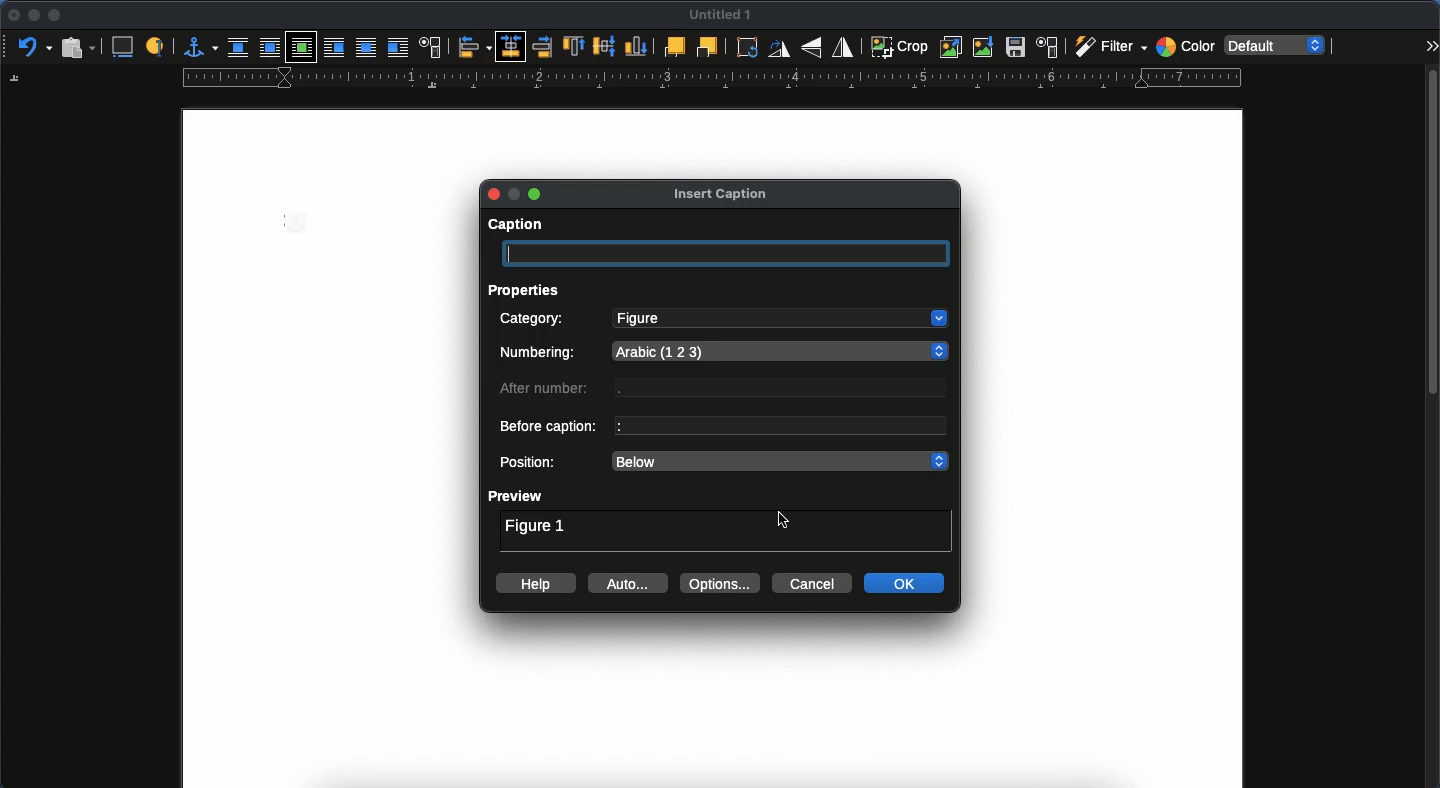 The height and width of the screenshot is (788, 1440). Describe the element at coordinates (302, 46) in the screenshot. I see `optimal` at that location.